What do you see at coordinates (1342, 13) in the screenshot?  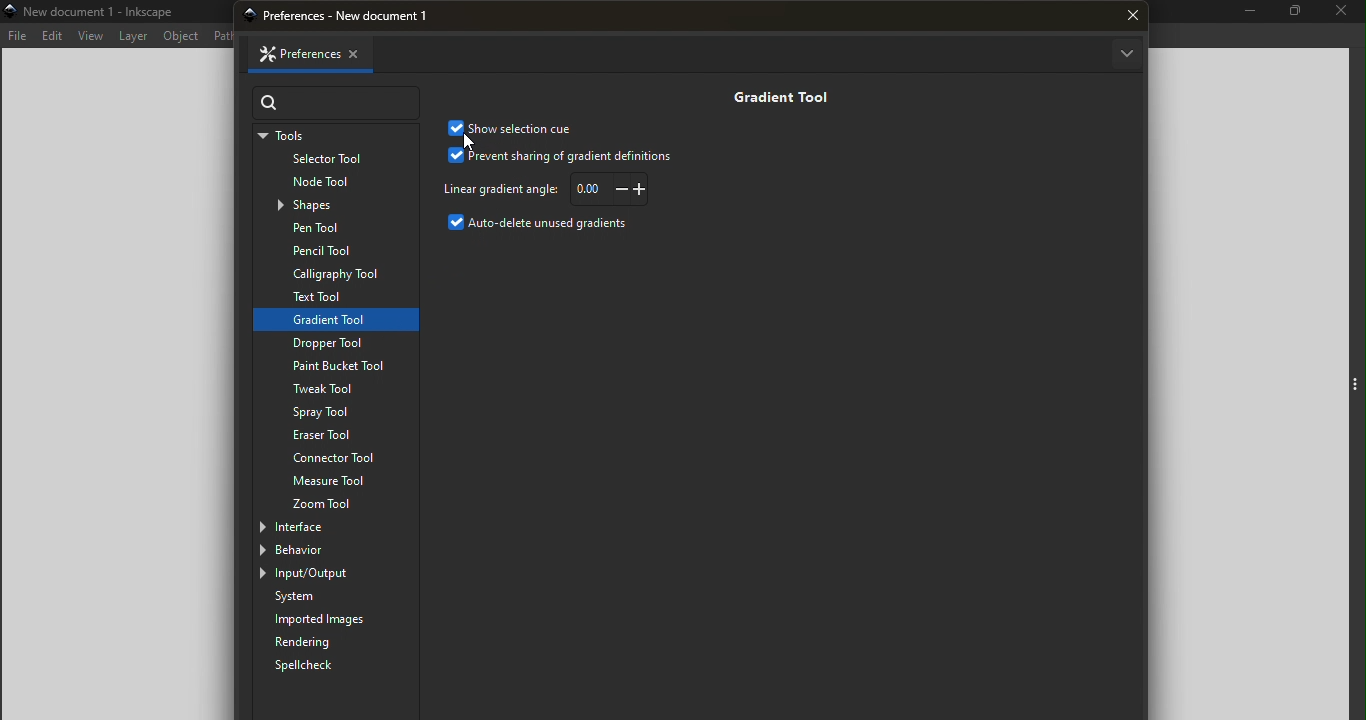 I see `Close` at bounding box center [1342, 13].